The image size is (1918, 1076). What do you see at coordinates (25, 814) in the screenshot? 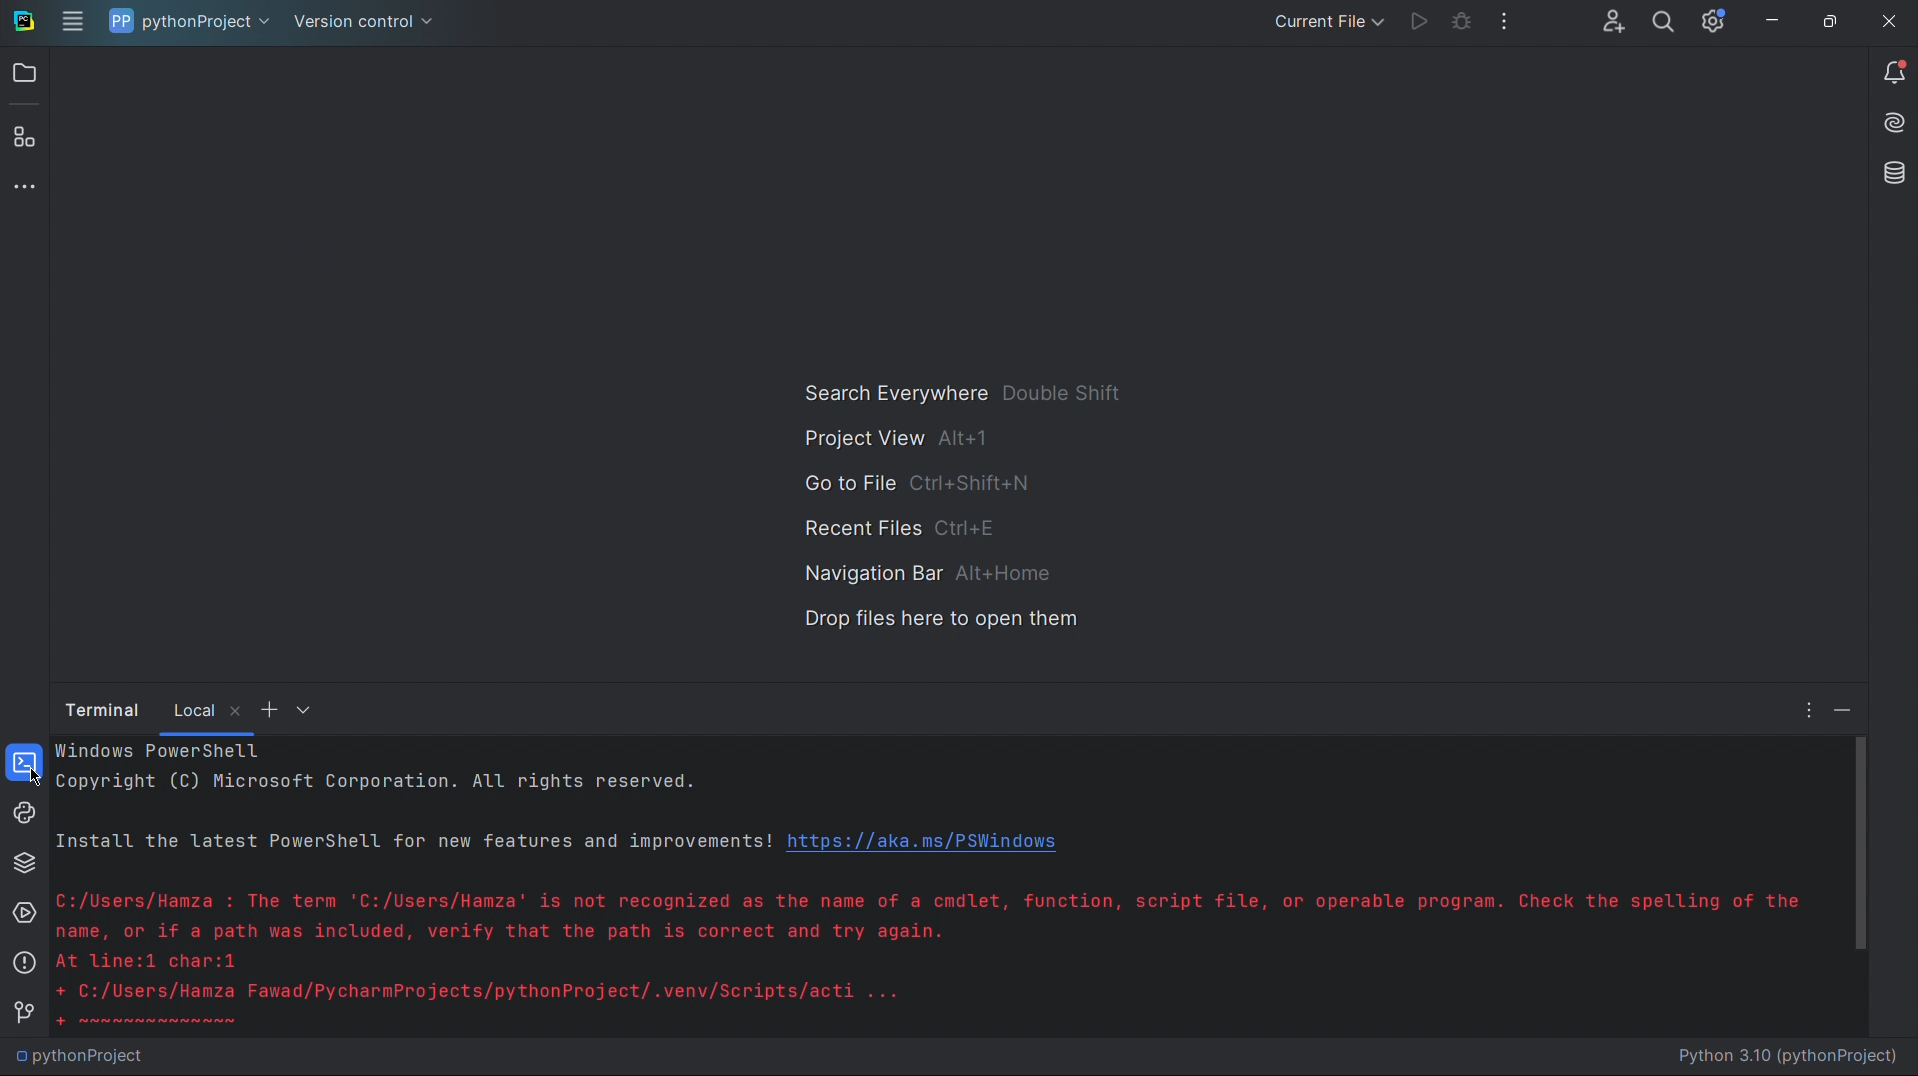
I see `Python Console` at bounding box center [25, 814].